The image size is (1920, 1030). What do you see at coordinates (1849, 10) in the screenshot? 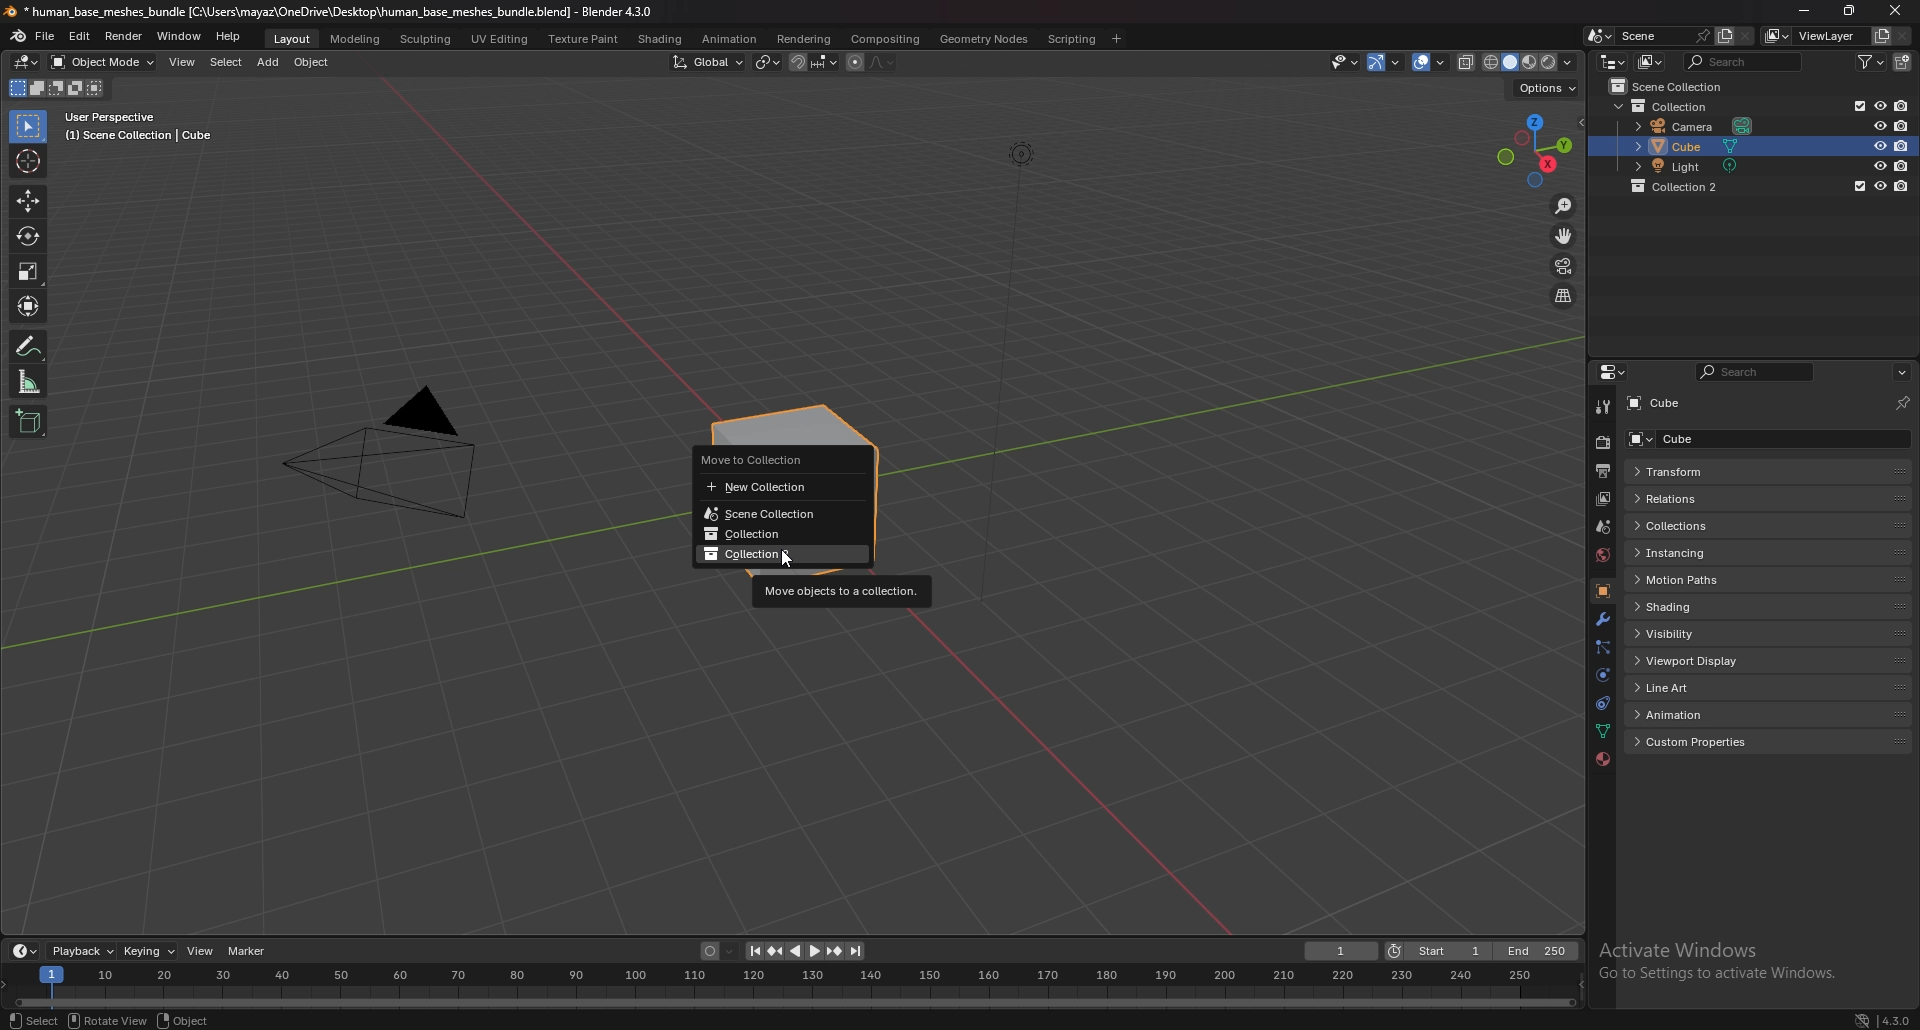
I see `resize` at bounding box center [1849, 10].